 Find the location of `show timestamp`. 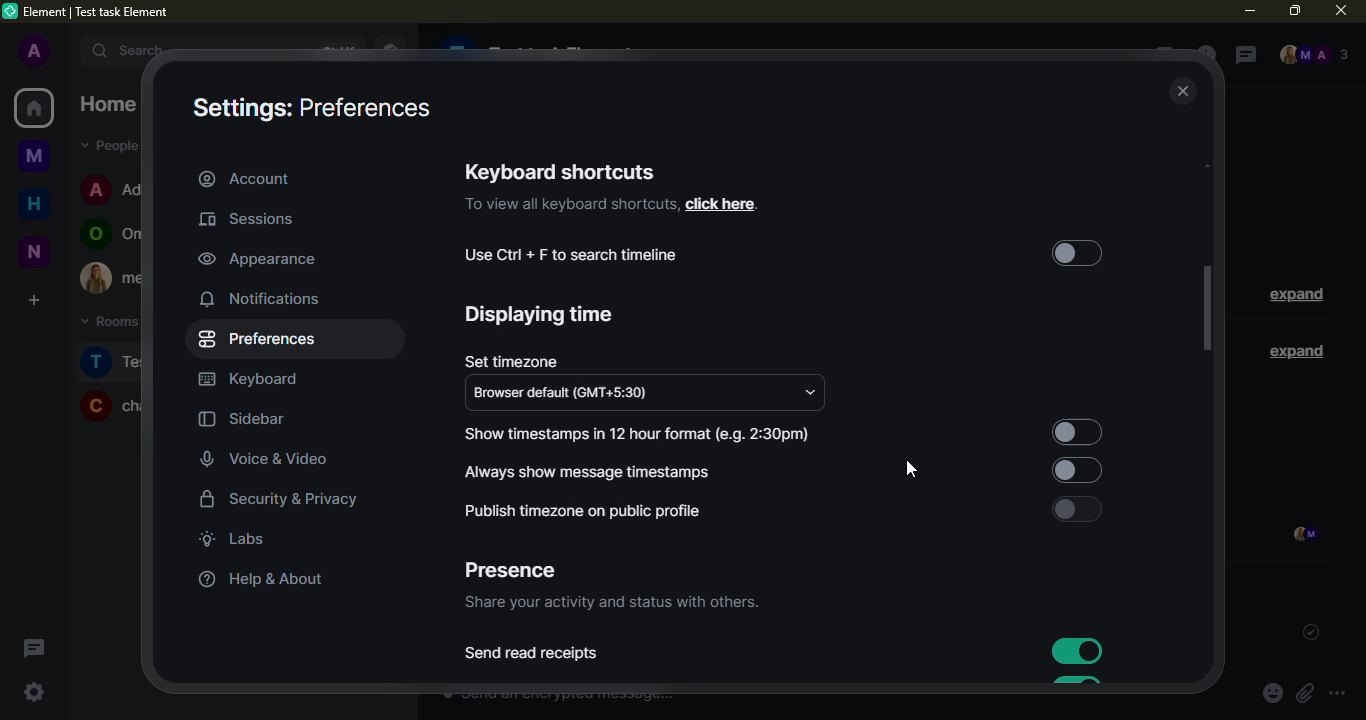

show timestamp is located at coordinates (640, 434).